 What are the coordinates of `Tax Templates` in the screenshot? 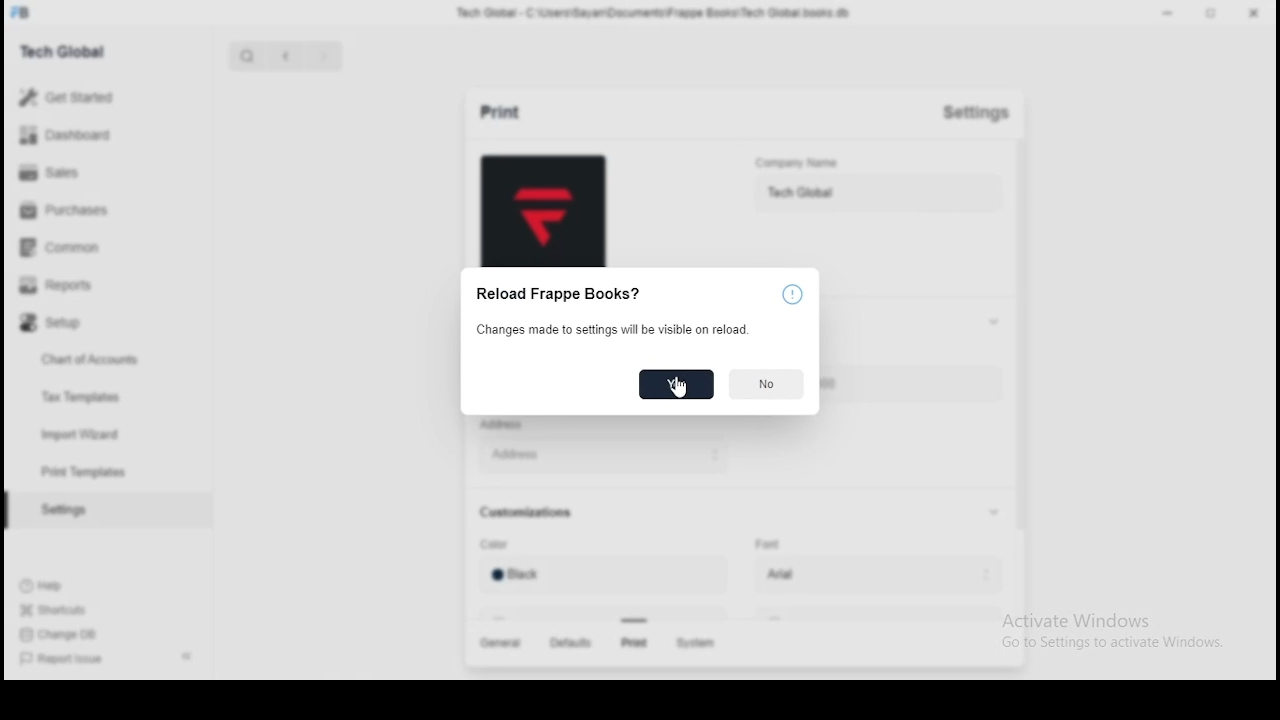 It's located at (86, 399).